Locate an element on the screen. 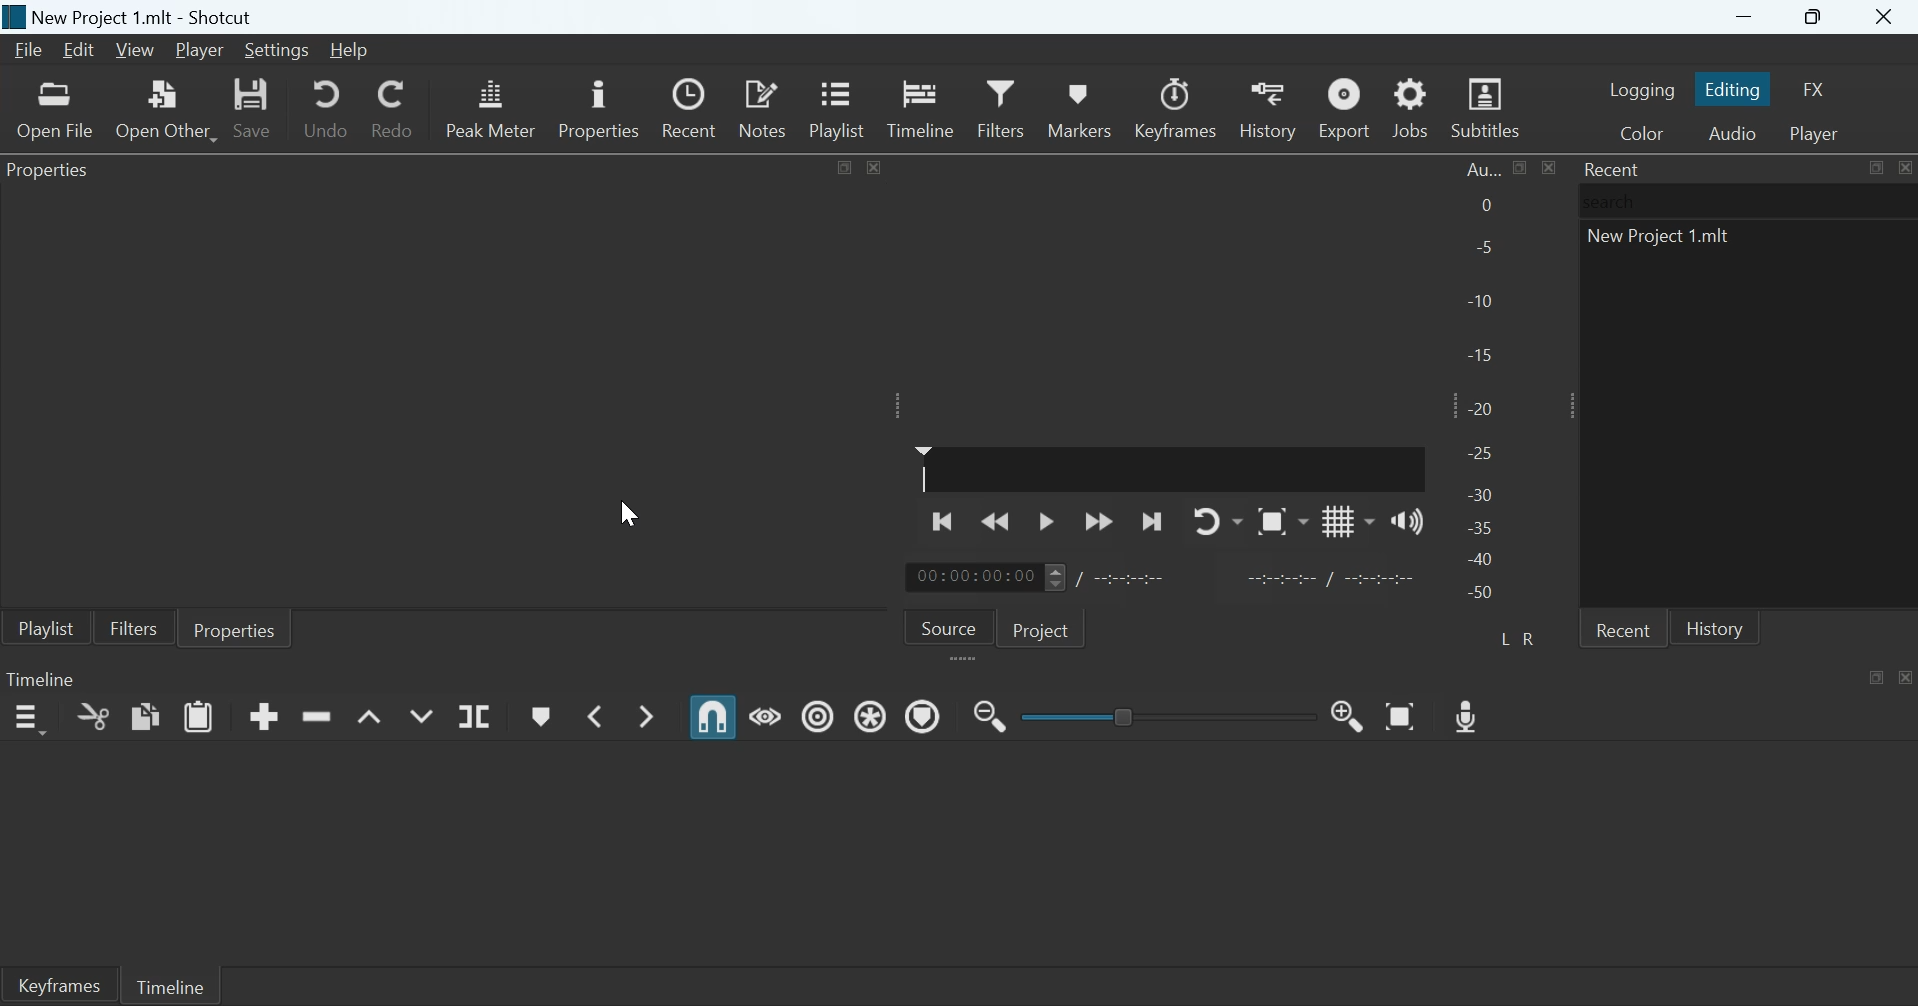 The width and height of the screenshot is (1918, 1006). Play quickly backwards is located at coordinates (997, 520).